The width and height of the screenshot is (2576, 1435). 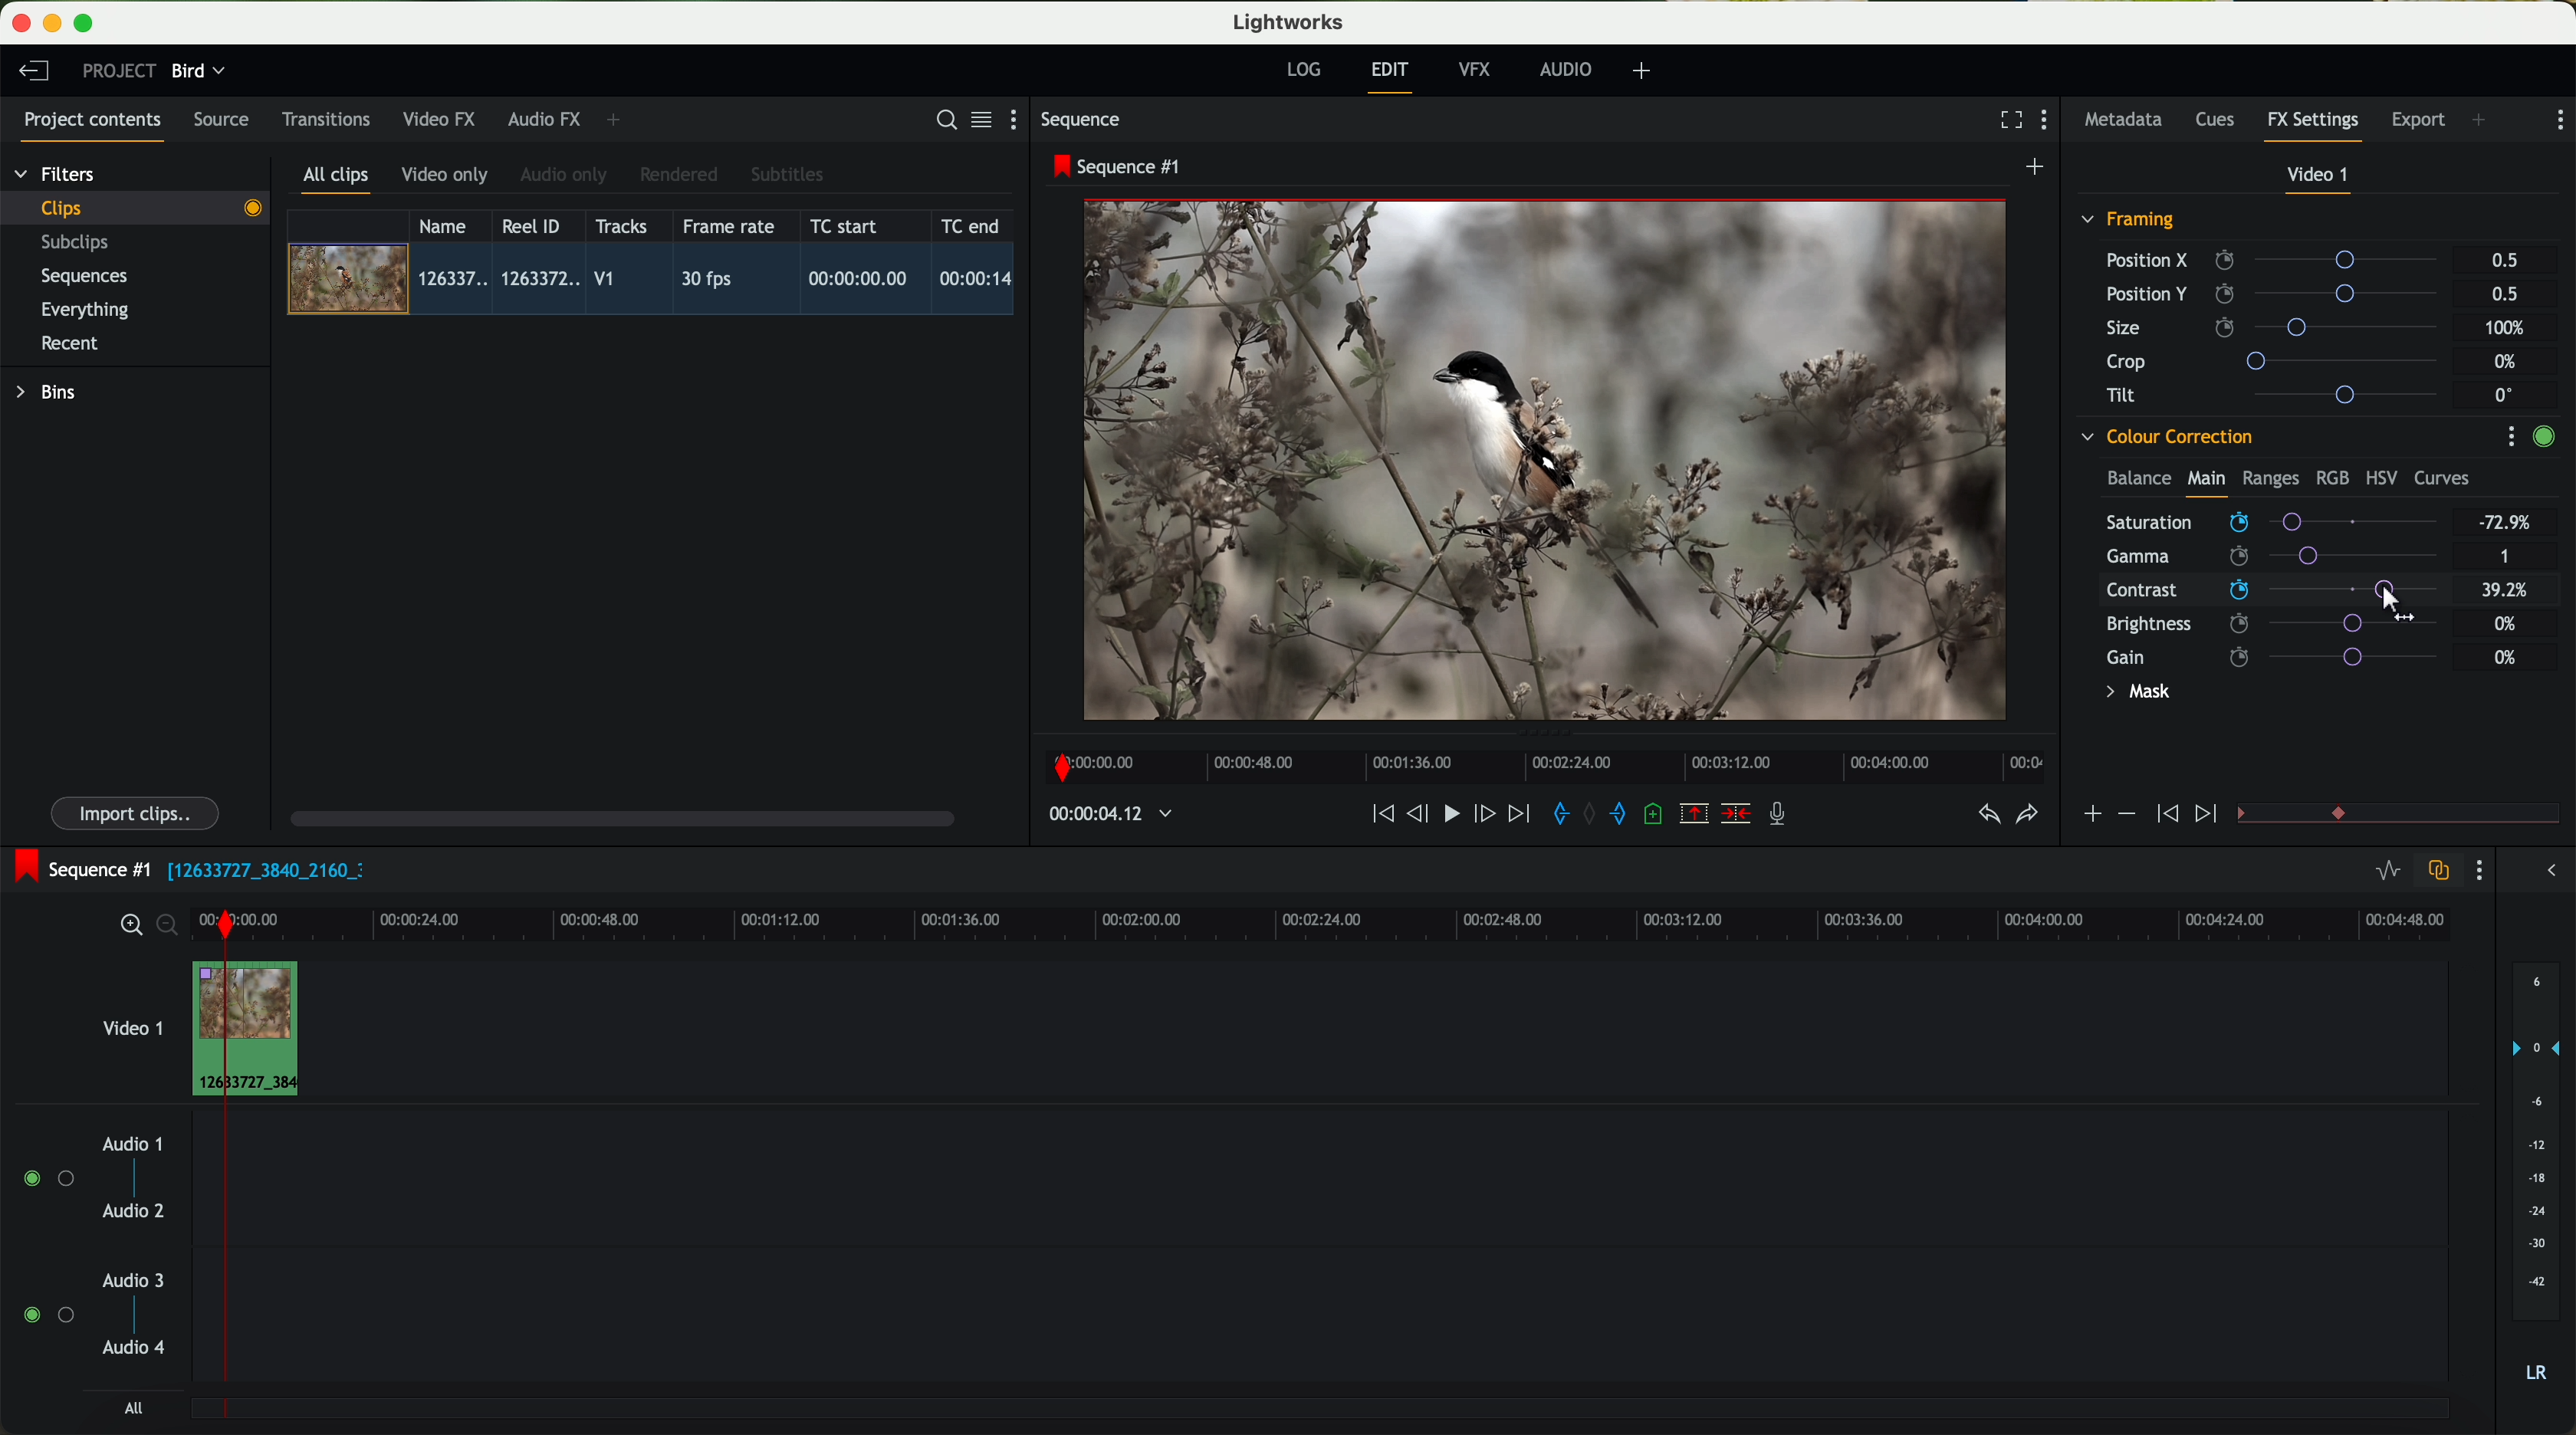 What do you see at coordinates (47, 1314) in the screenshot?
I see `enable audio` at bounding box center [47, 1314].